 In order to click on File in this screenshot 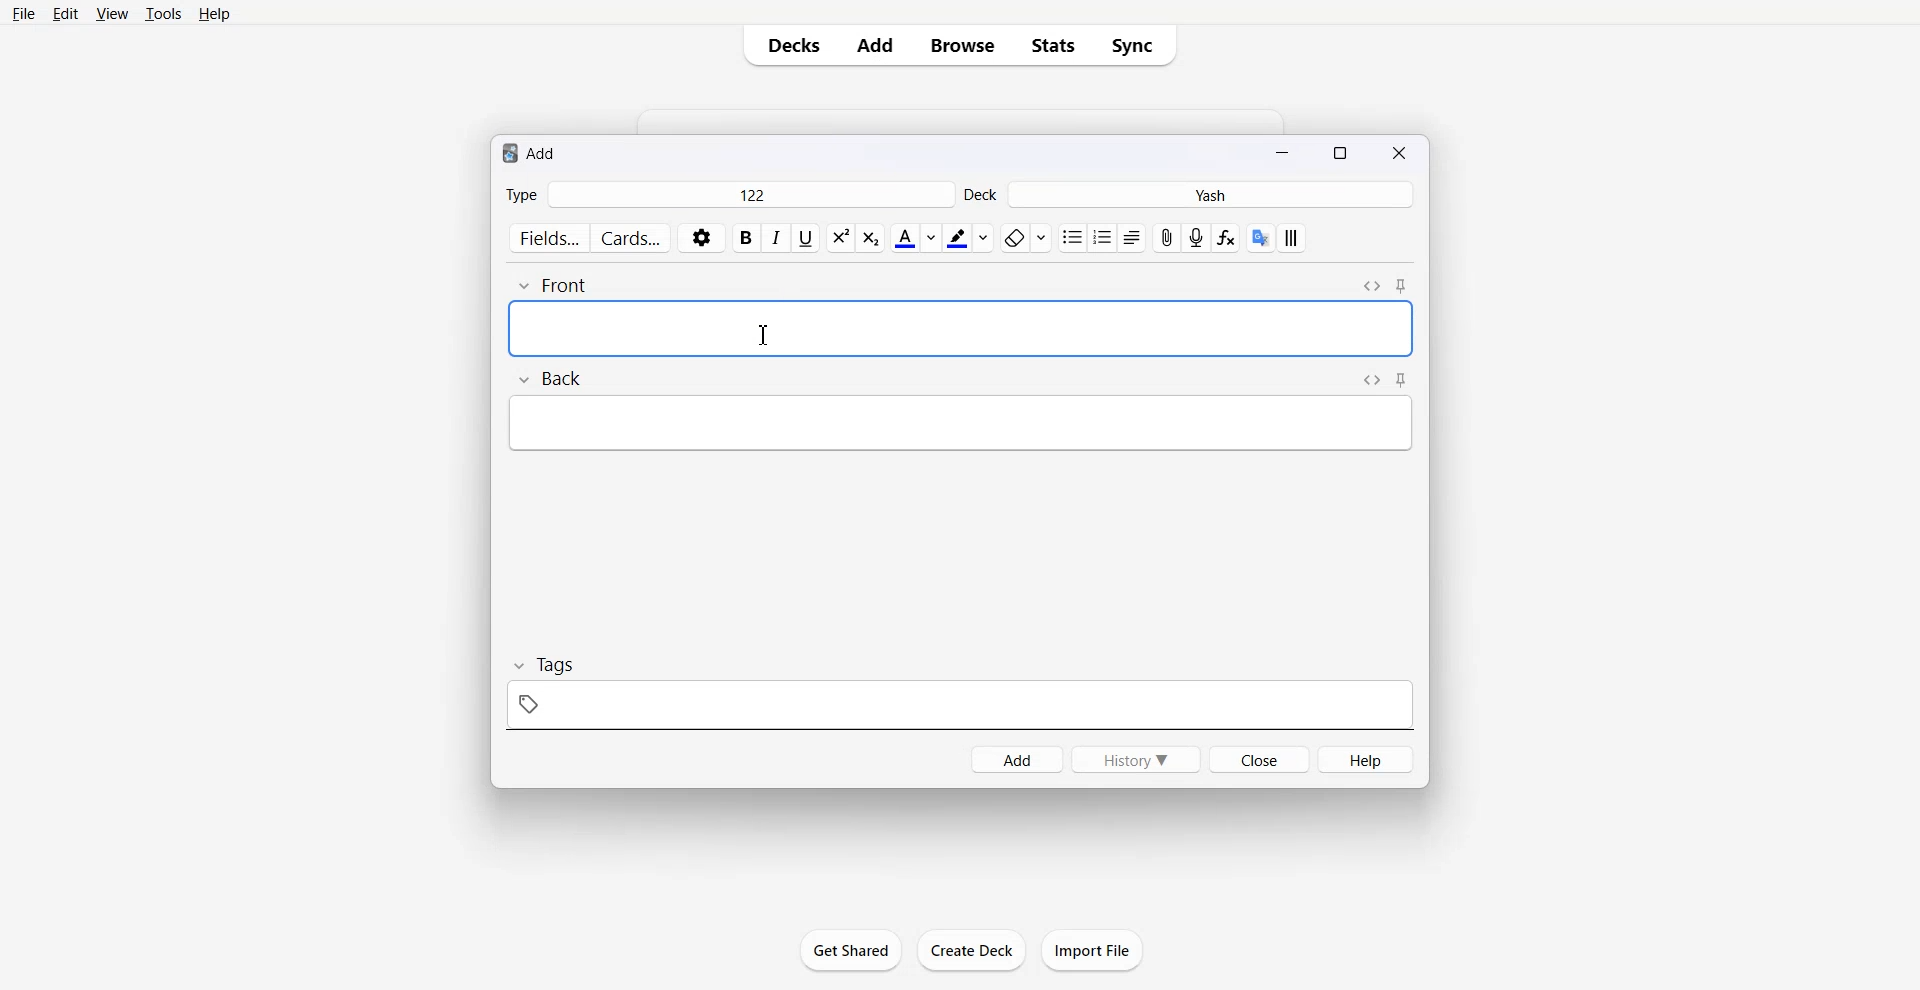, I will do `click(25, 13)`.